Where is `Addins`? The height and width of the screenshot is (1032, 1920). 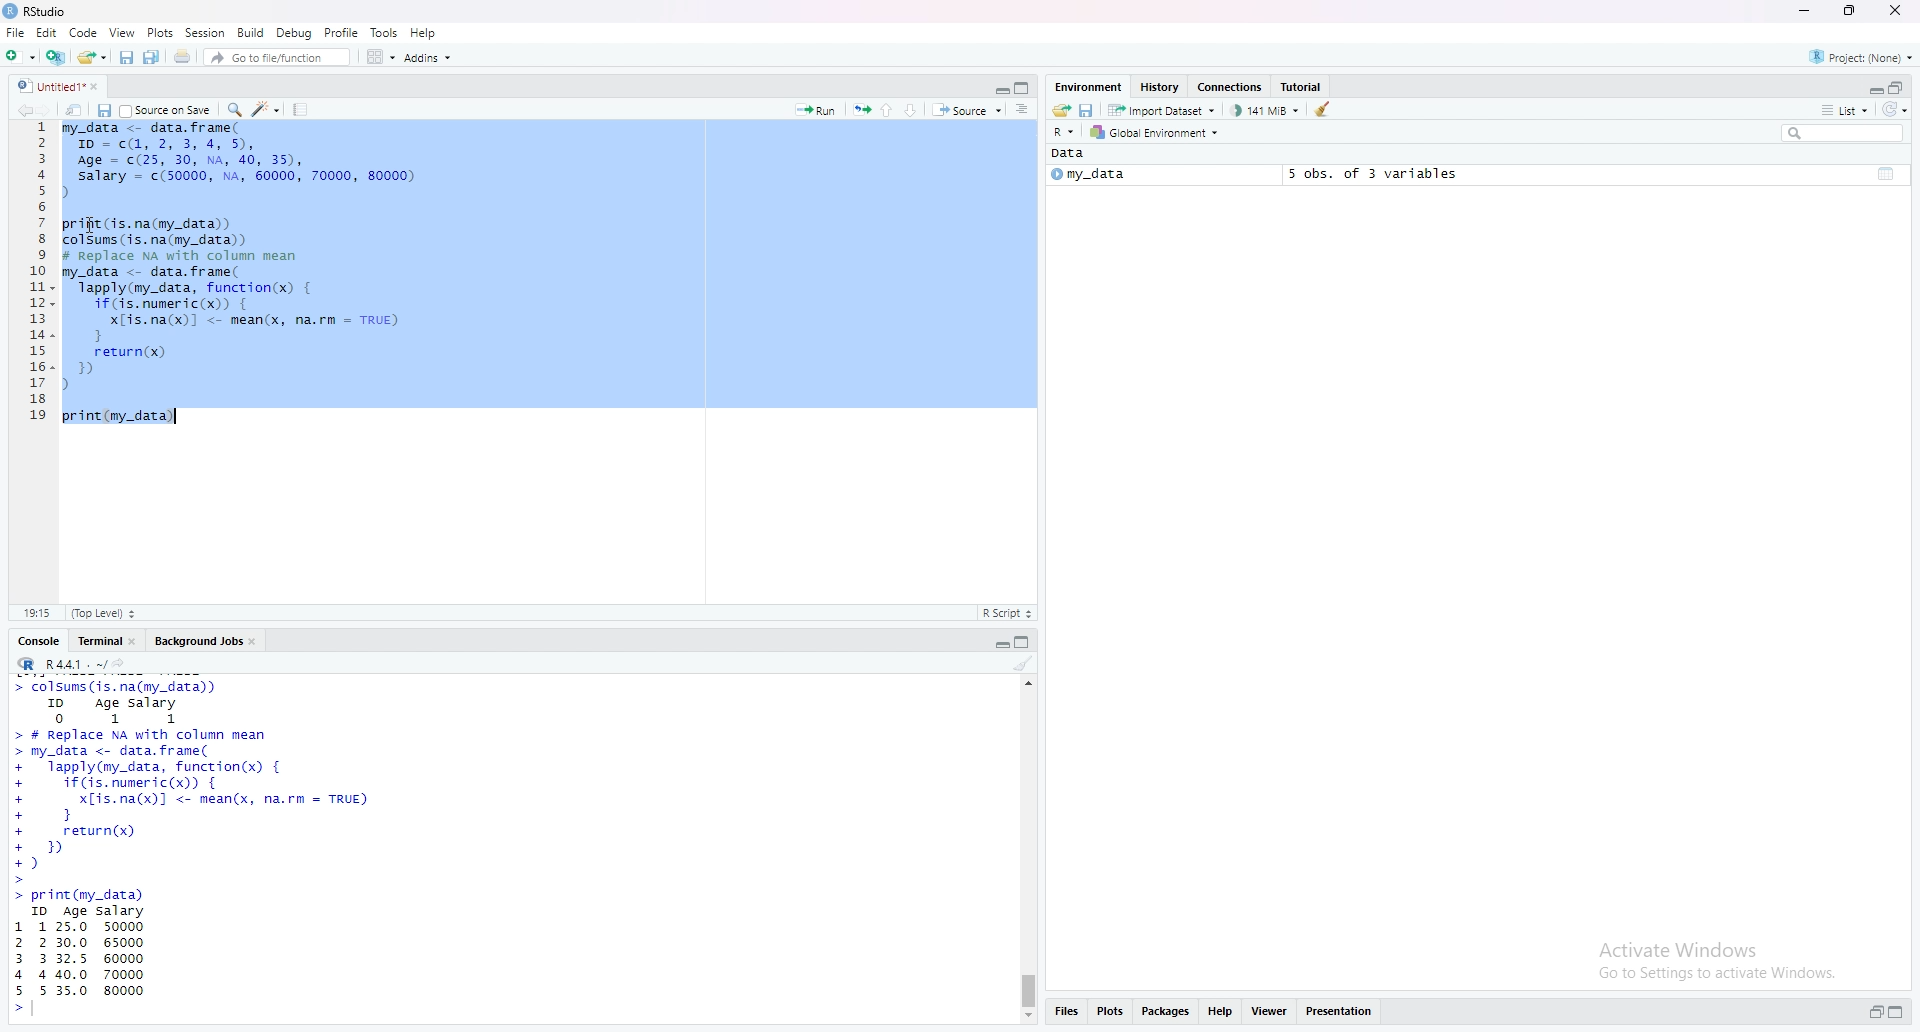
Addins is located at coordinates (430, 59).